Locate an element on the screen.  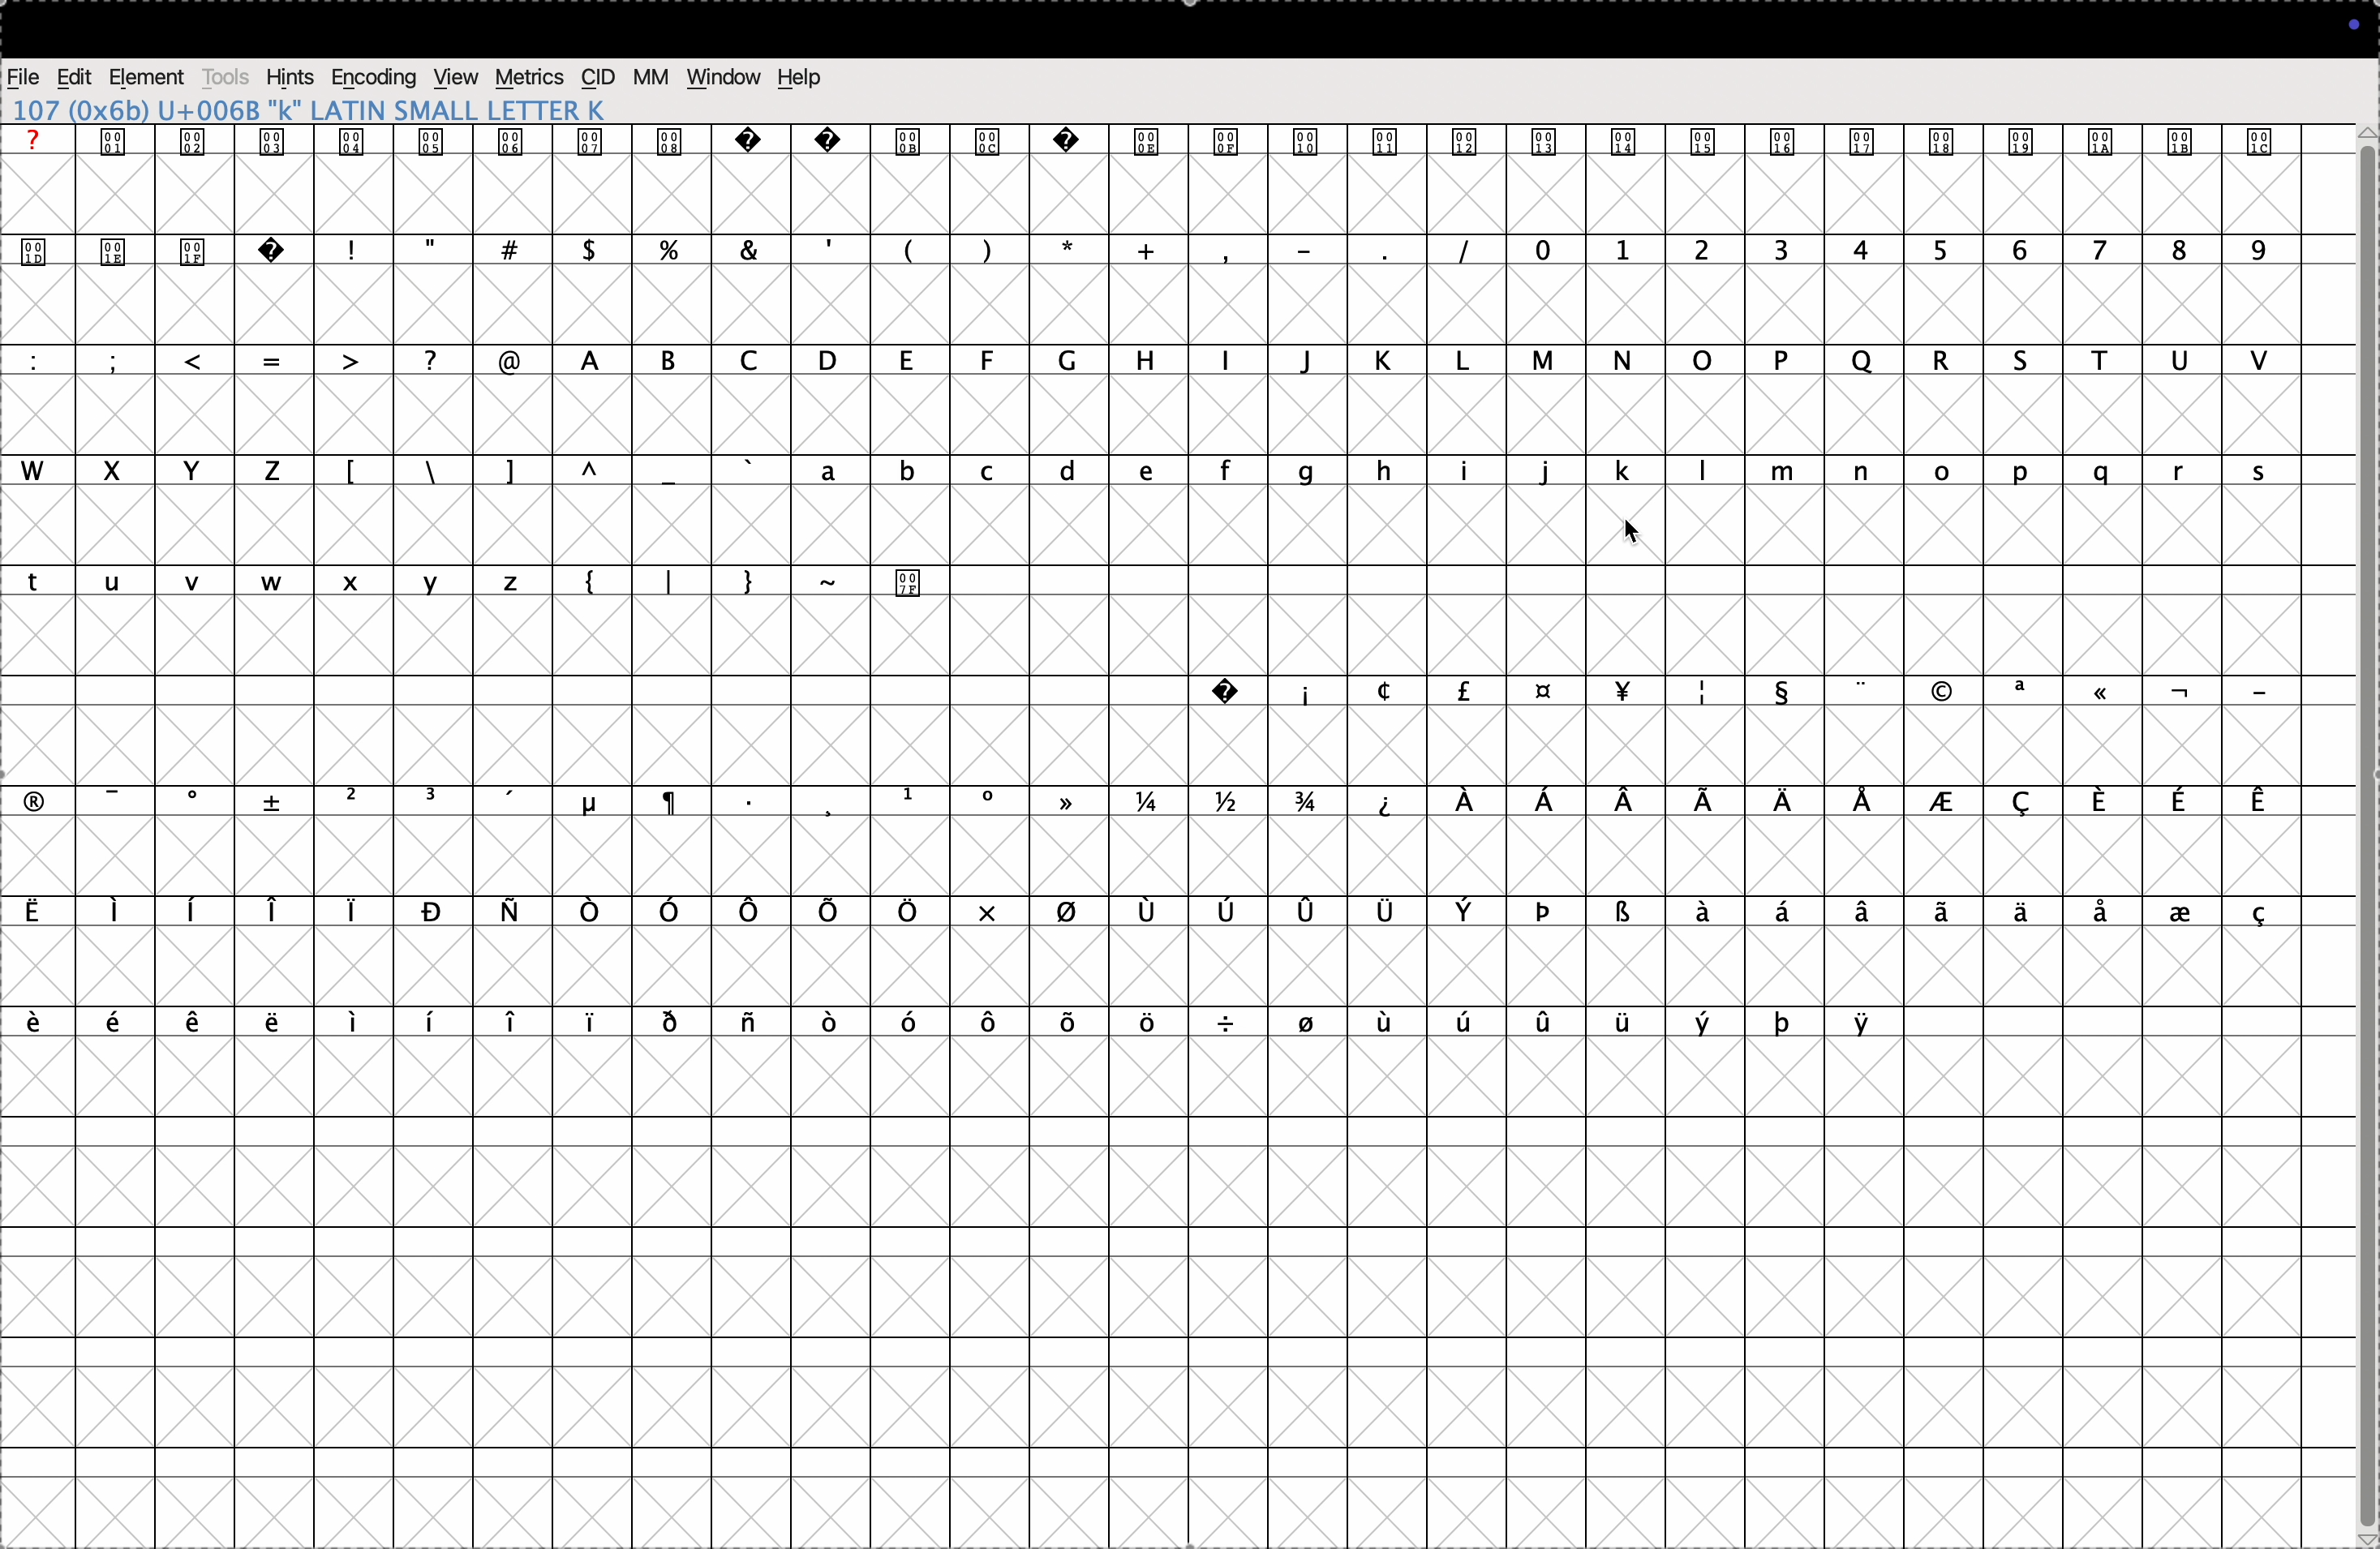
2 is located at coordinates (1626, 251).